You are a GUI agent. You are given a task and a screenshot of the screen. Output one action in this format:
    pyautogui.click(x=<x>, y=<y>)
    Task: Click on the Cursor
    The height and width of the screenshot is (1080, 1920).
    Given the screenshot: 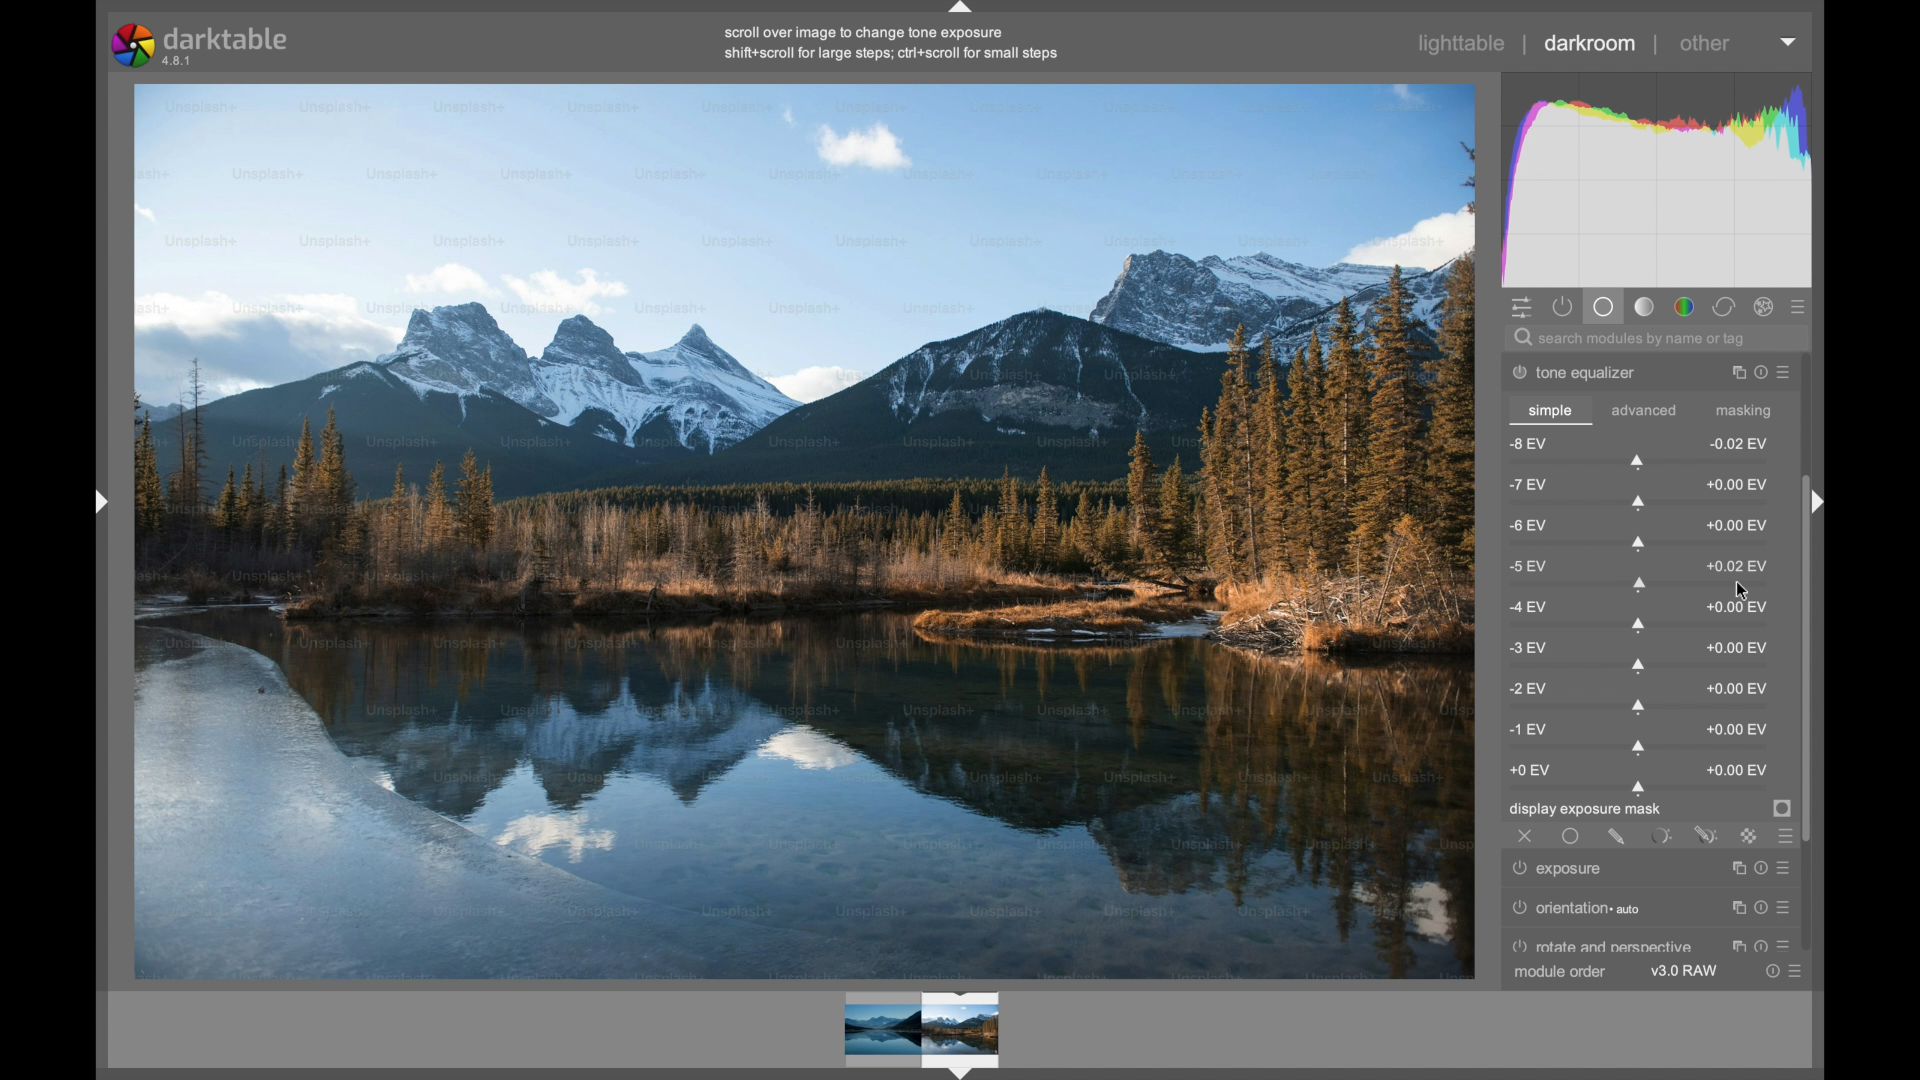 What is the action you would take?
    pyautogui.click(x=1741, y=596)
    